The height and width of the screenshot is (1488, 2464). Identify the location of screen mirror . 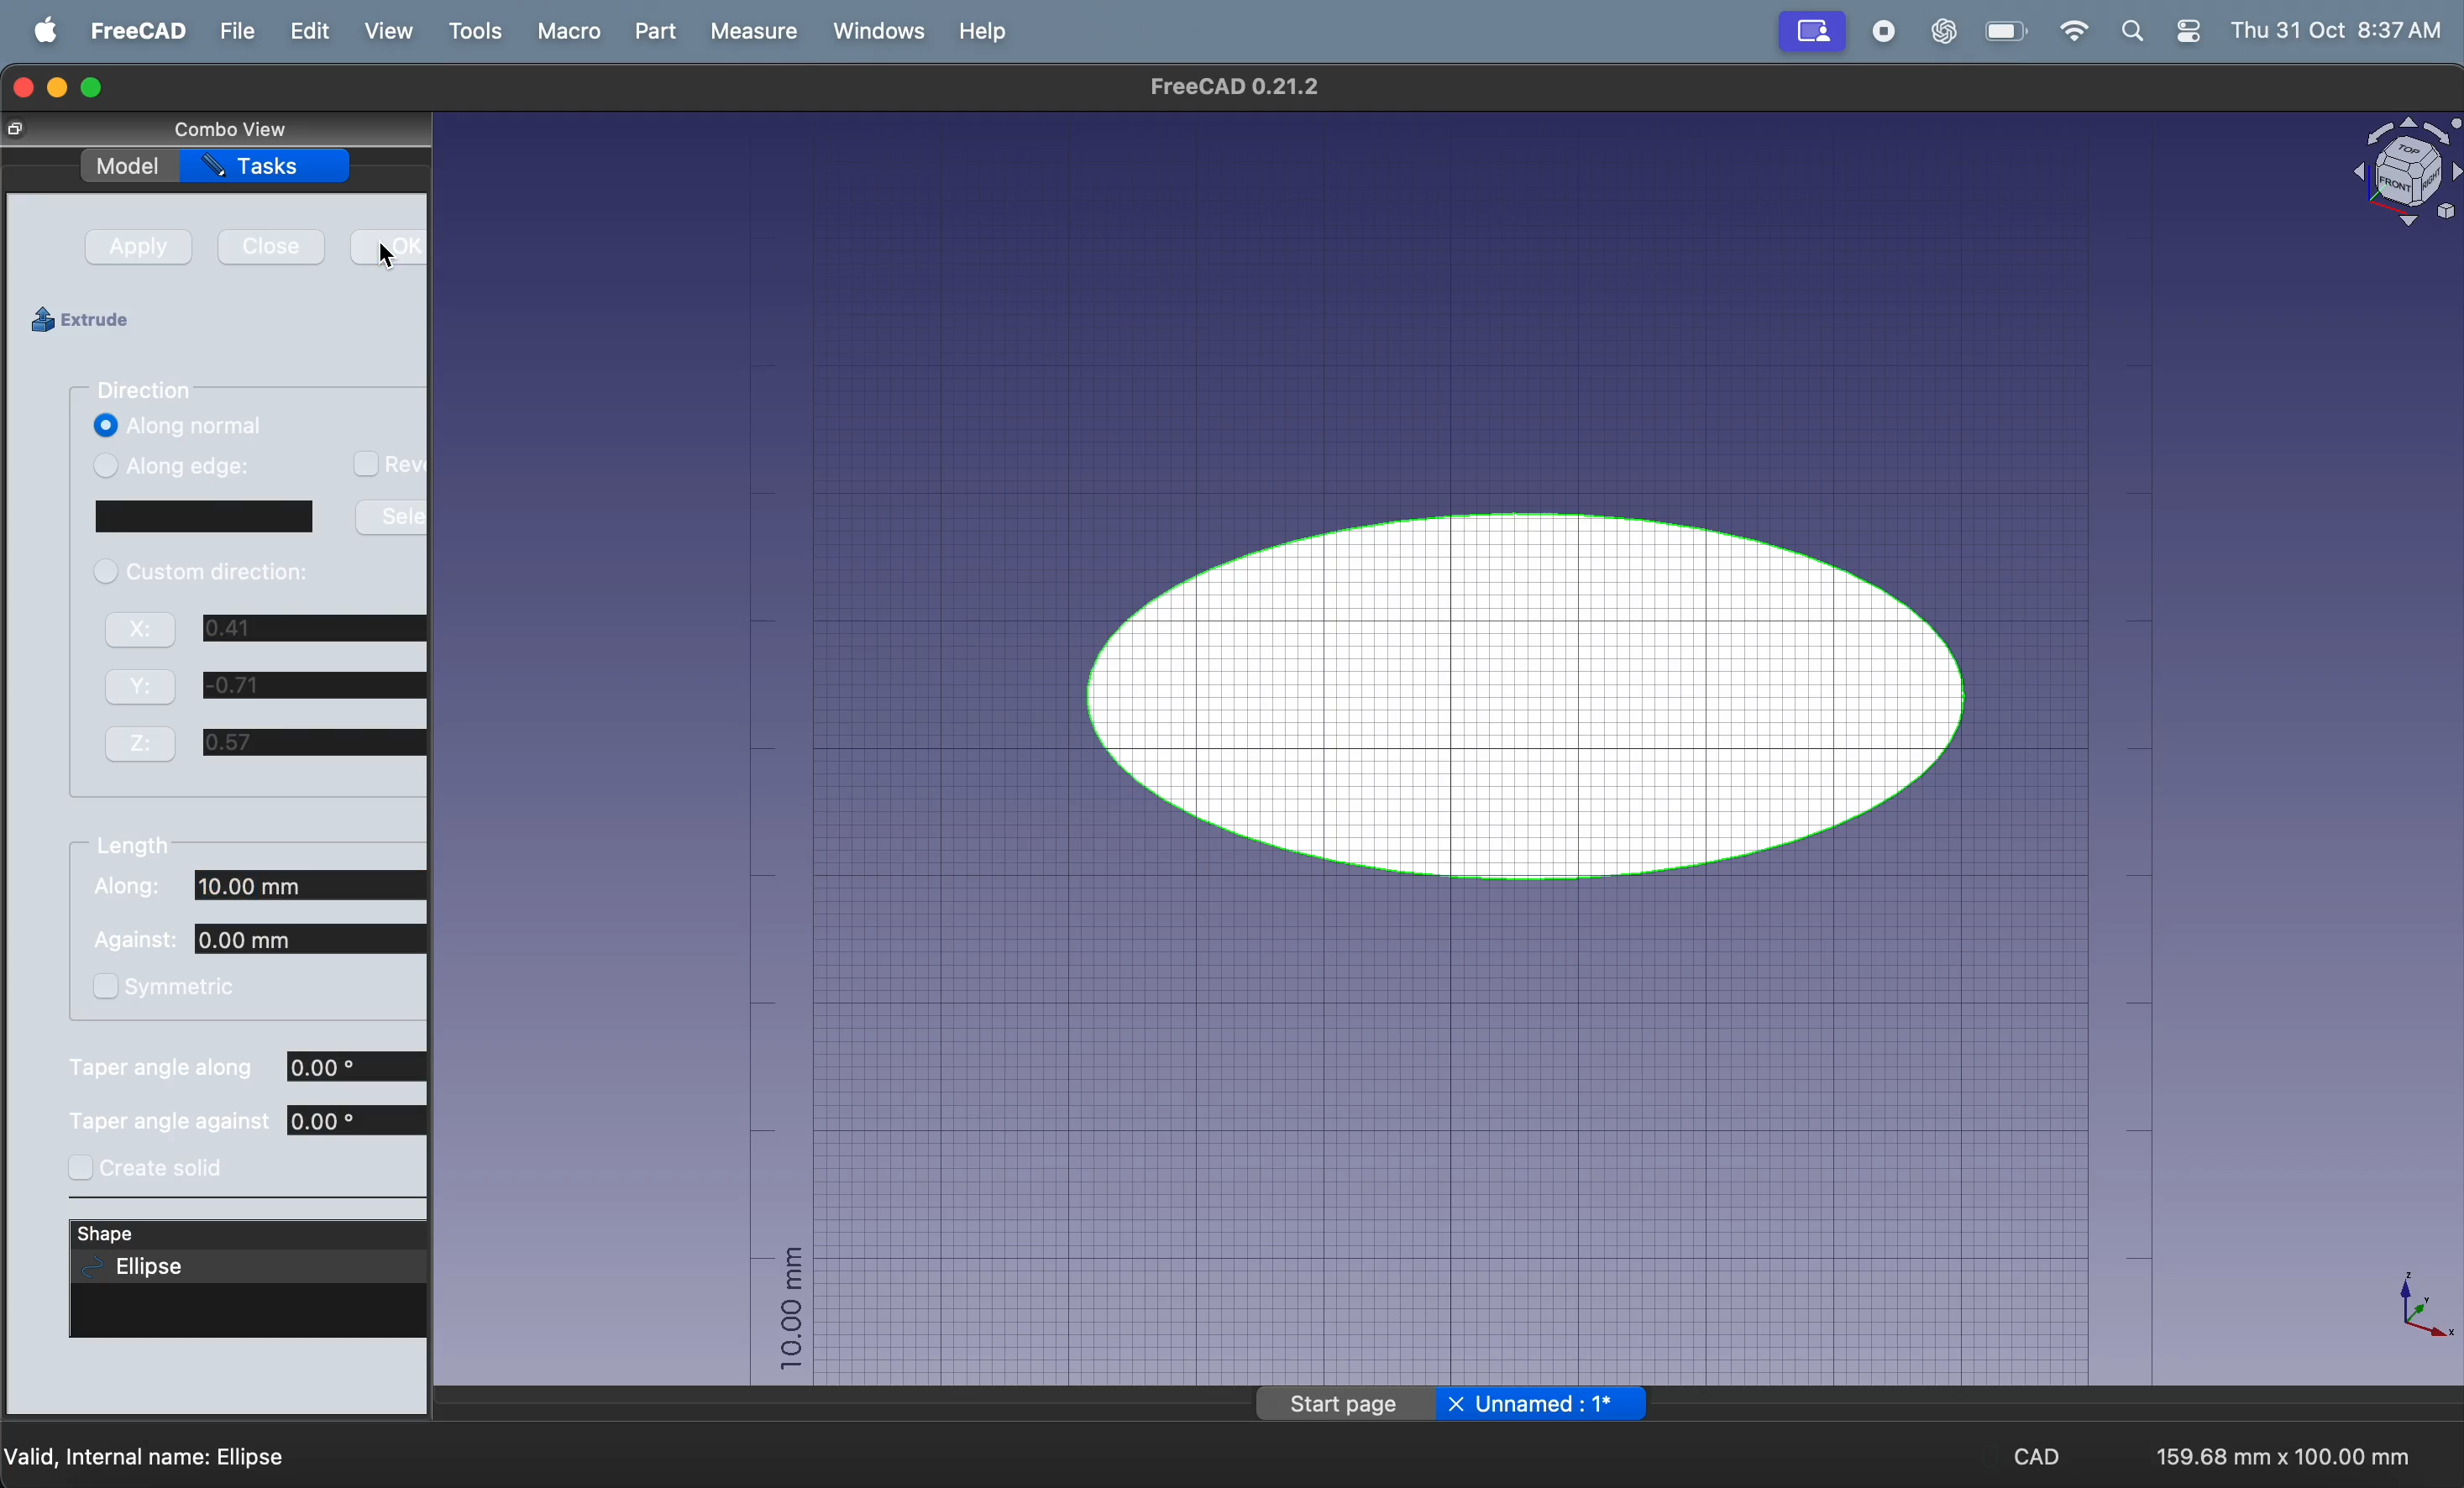
(1814, 33).